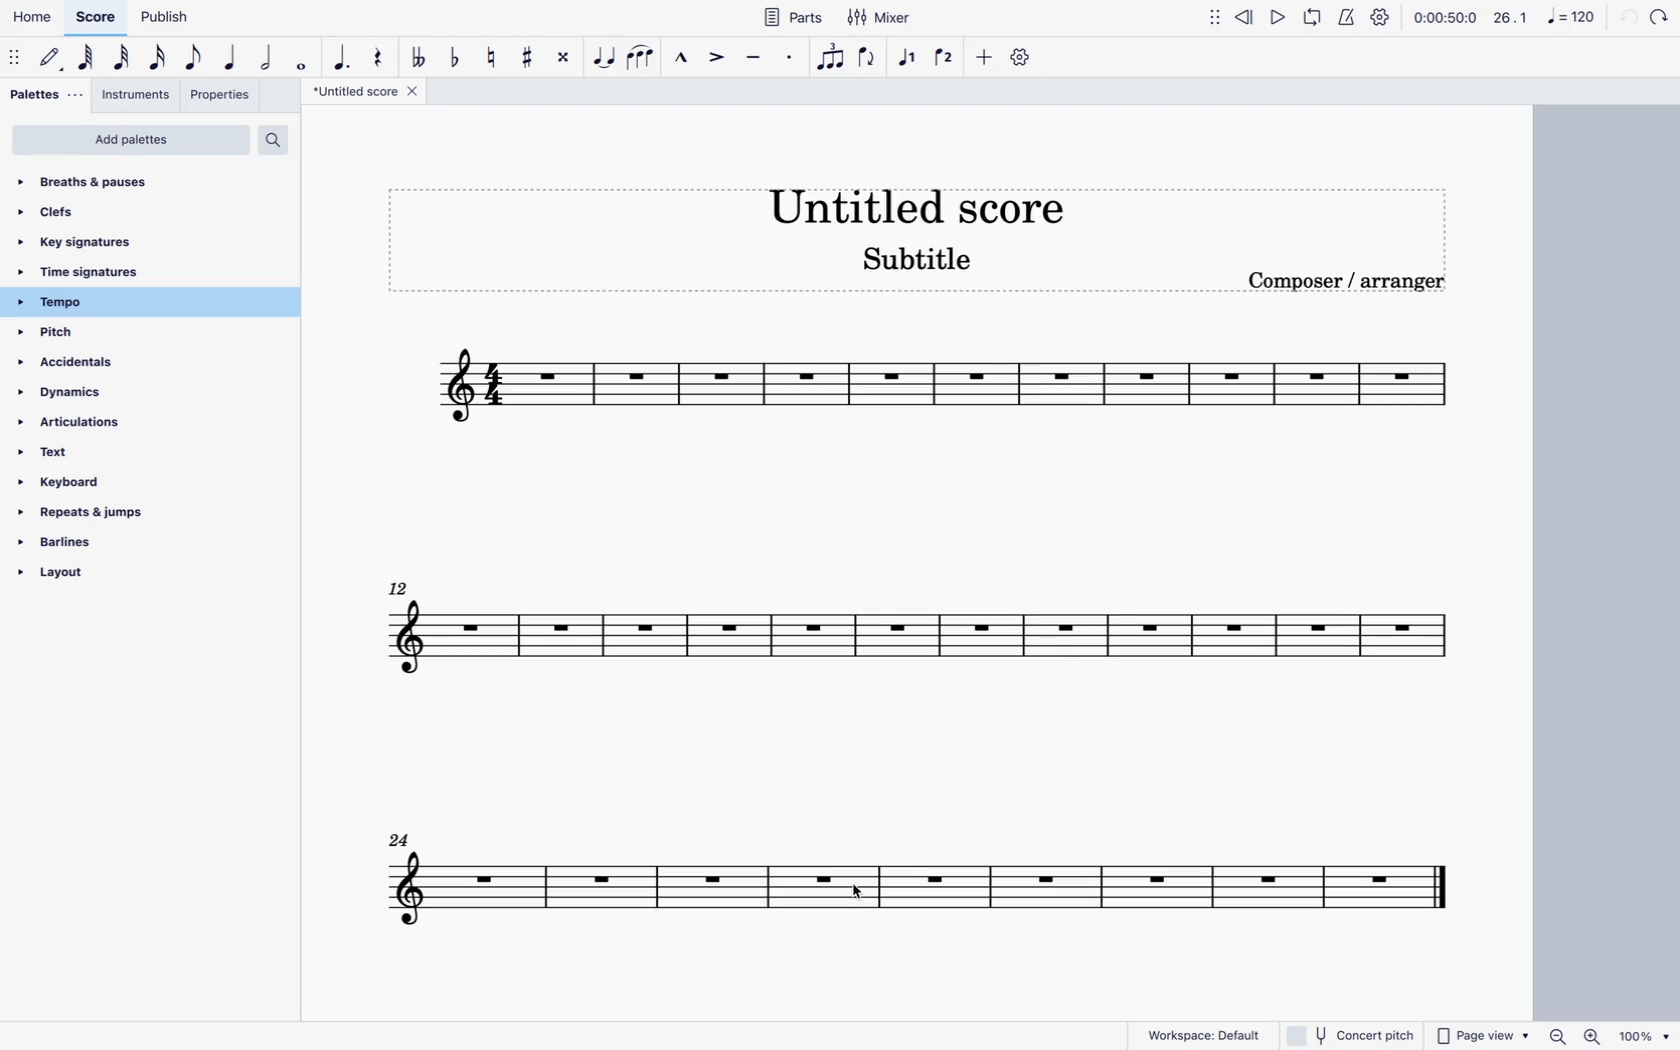 The width and height of the screenshot is (1680, 1050). I want to click on score title, so click(912, 198).